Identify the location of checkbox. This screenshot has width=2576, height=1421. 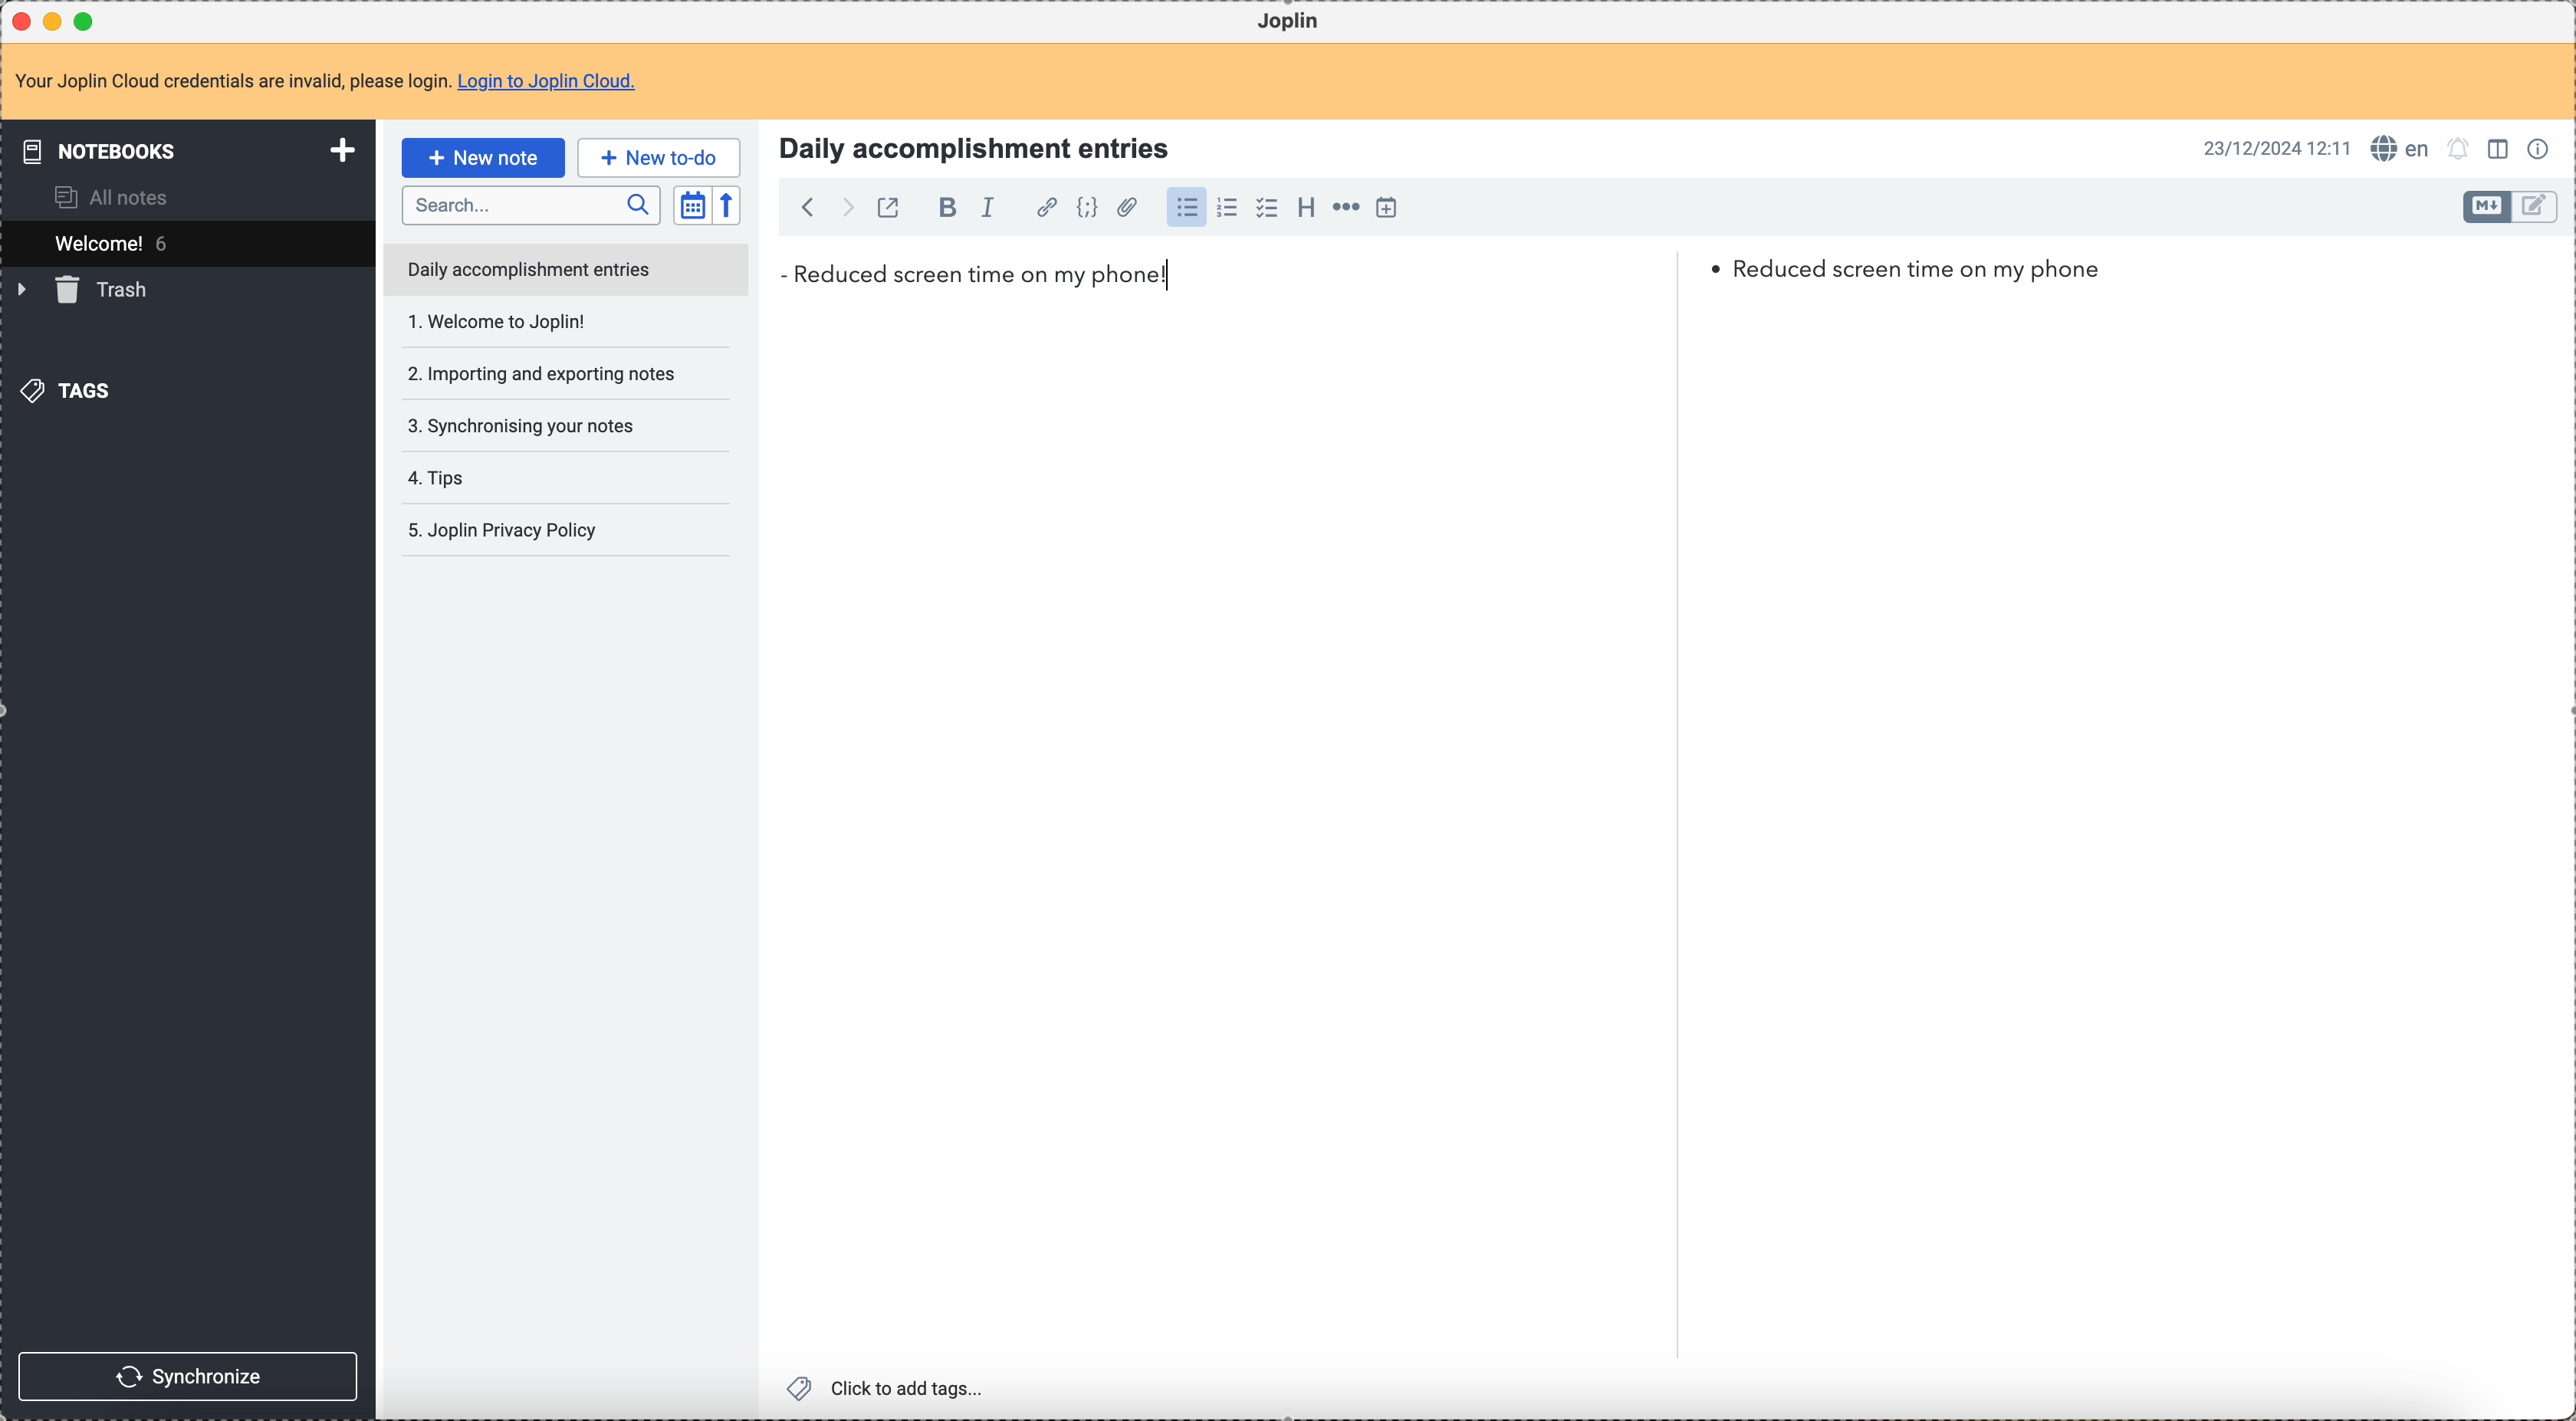
(1269, 208).